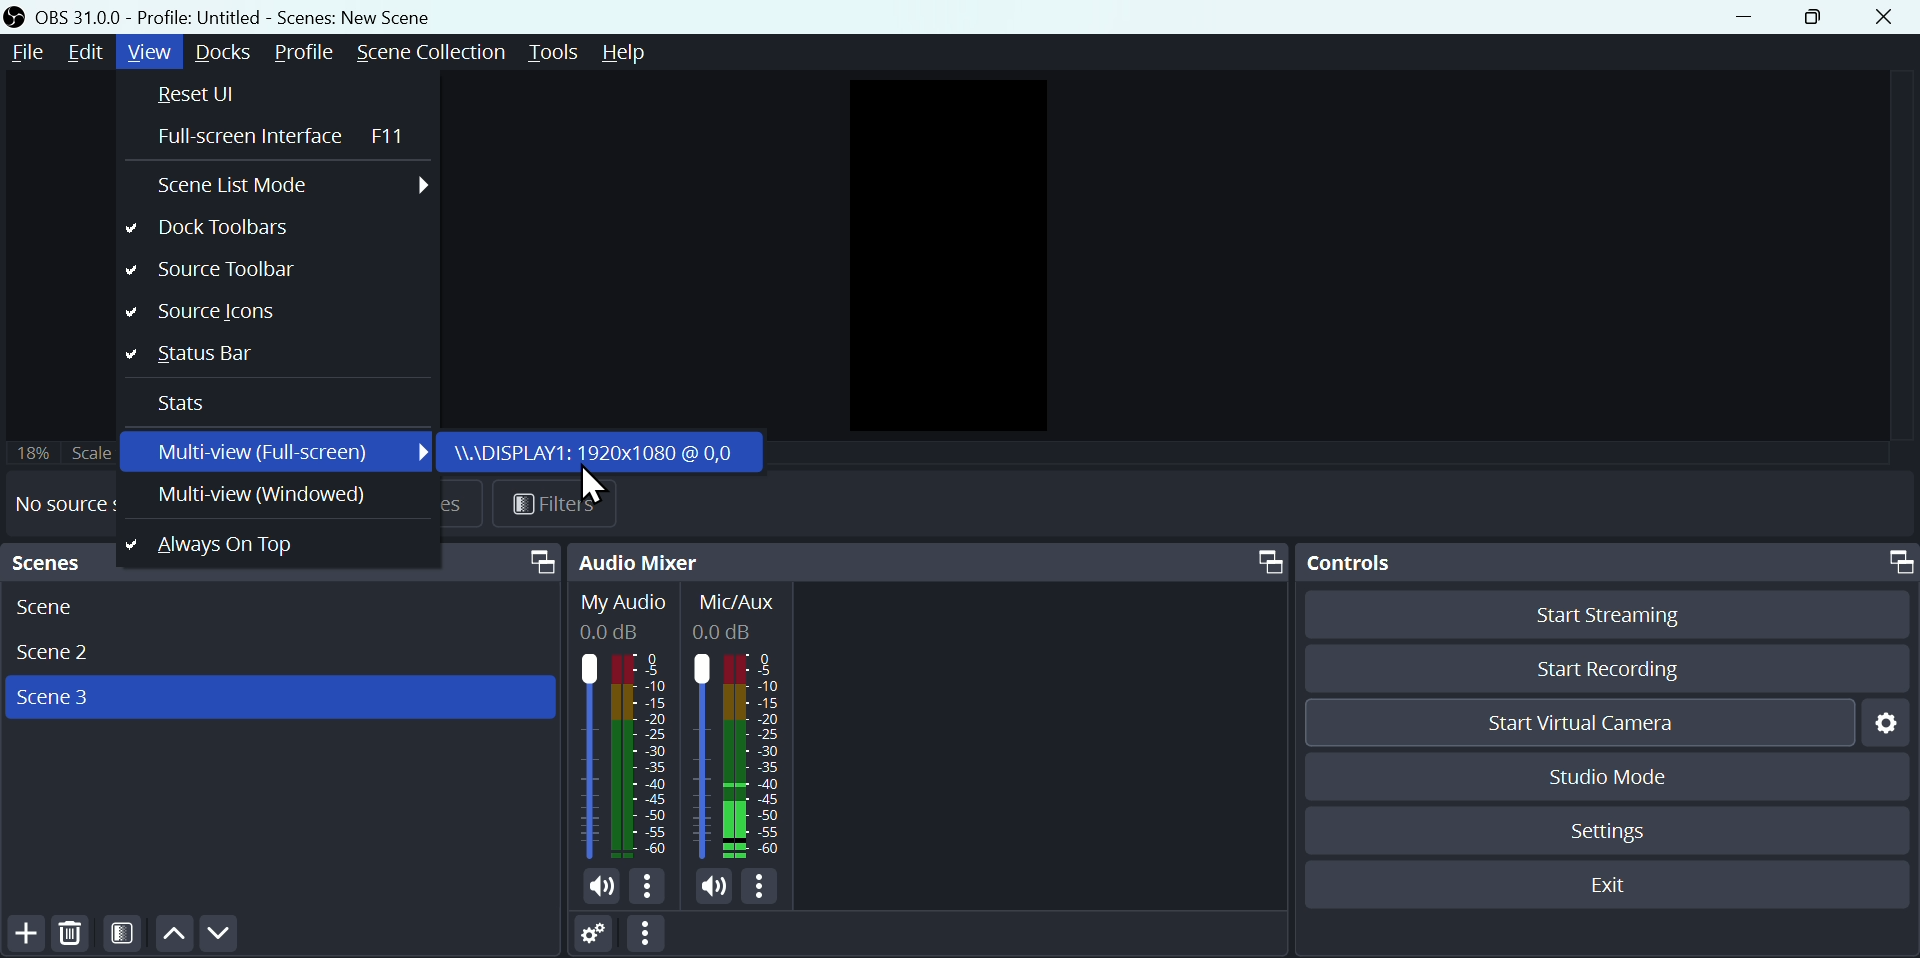  Describe the element at coordinates (1607, 563) in the screenshot. I see `Controls` at that location.